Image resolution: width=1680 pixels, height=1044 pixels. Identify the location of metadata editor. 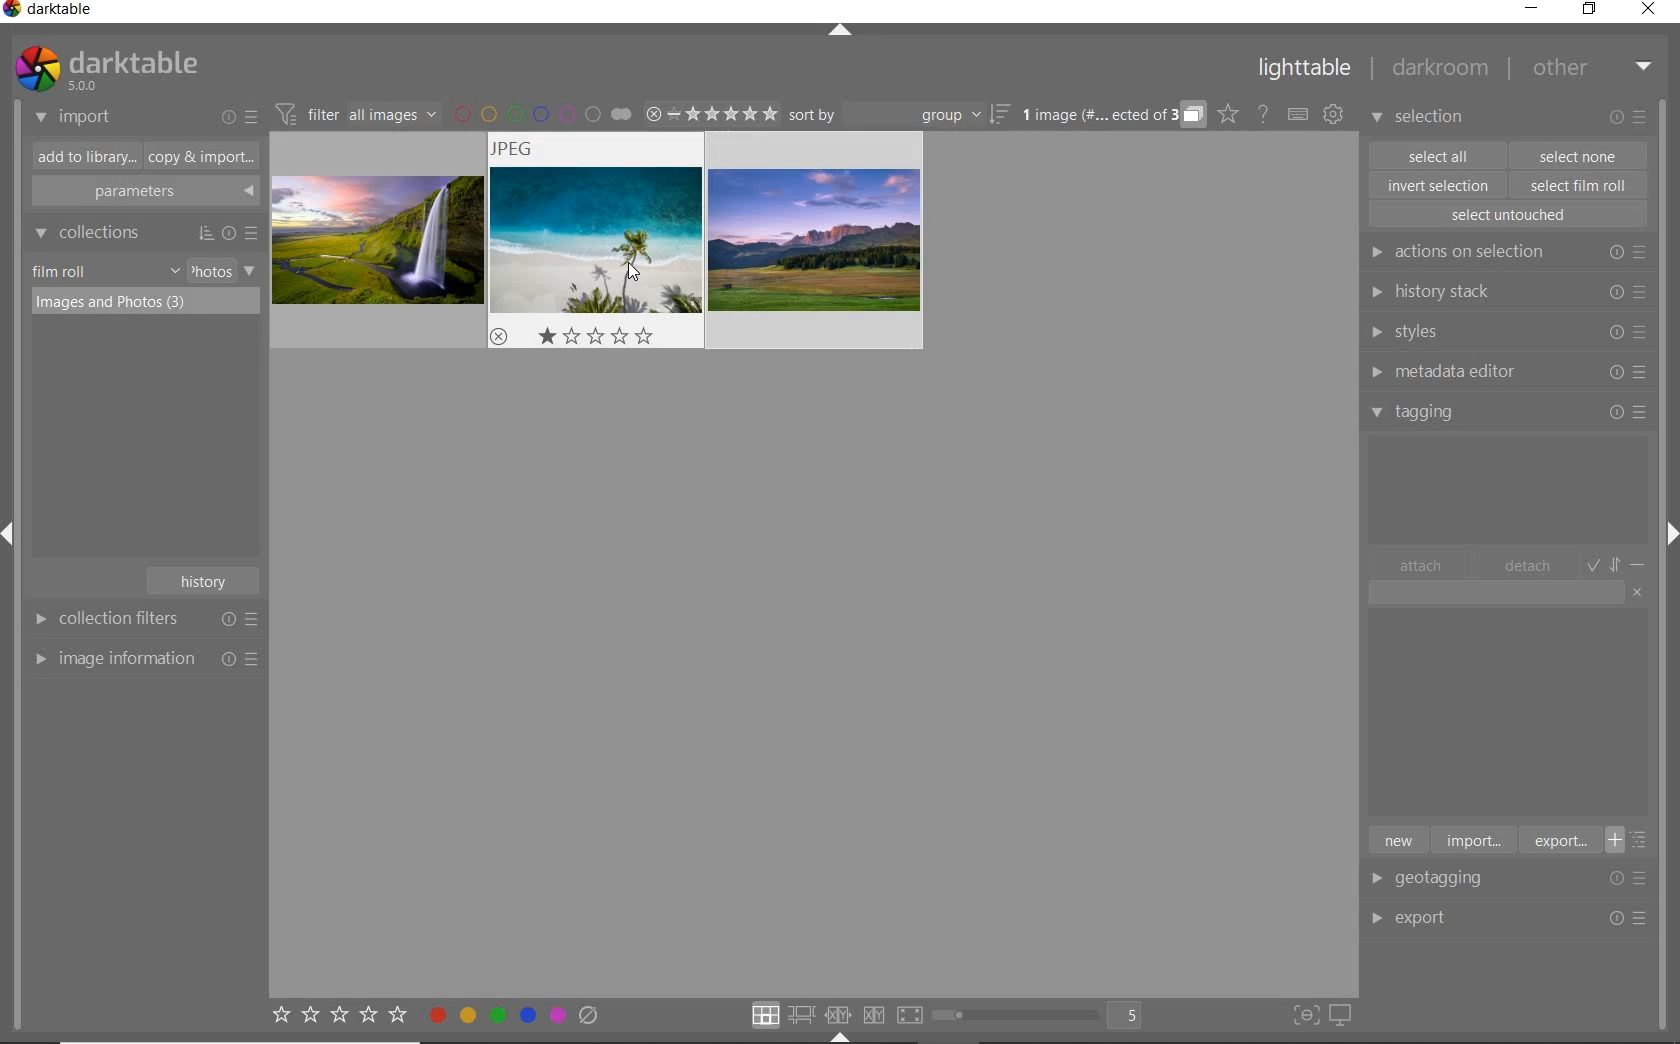
(1504, 372).